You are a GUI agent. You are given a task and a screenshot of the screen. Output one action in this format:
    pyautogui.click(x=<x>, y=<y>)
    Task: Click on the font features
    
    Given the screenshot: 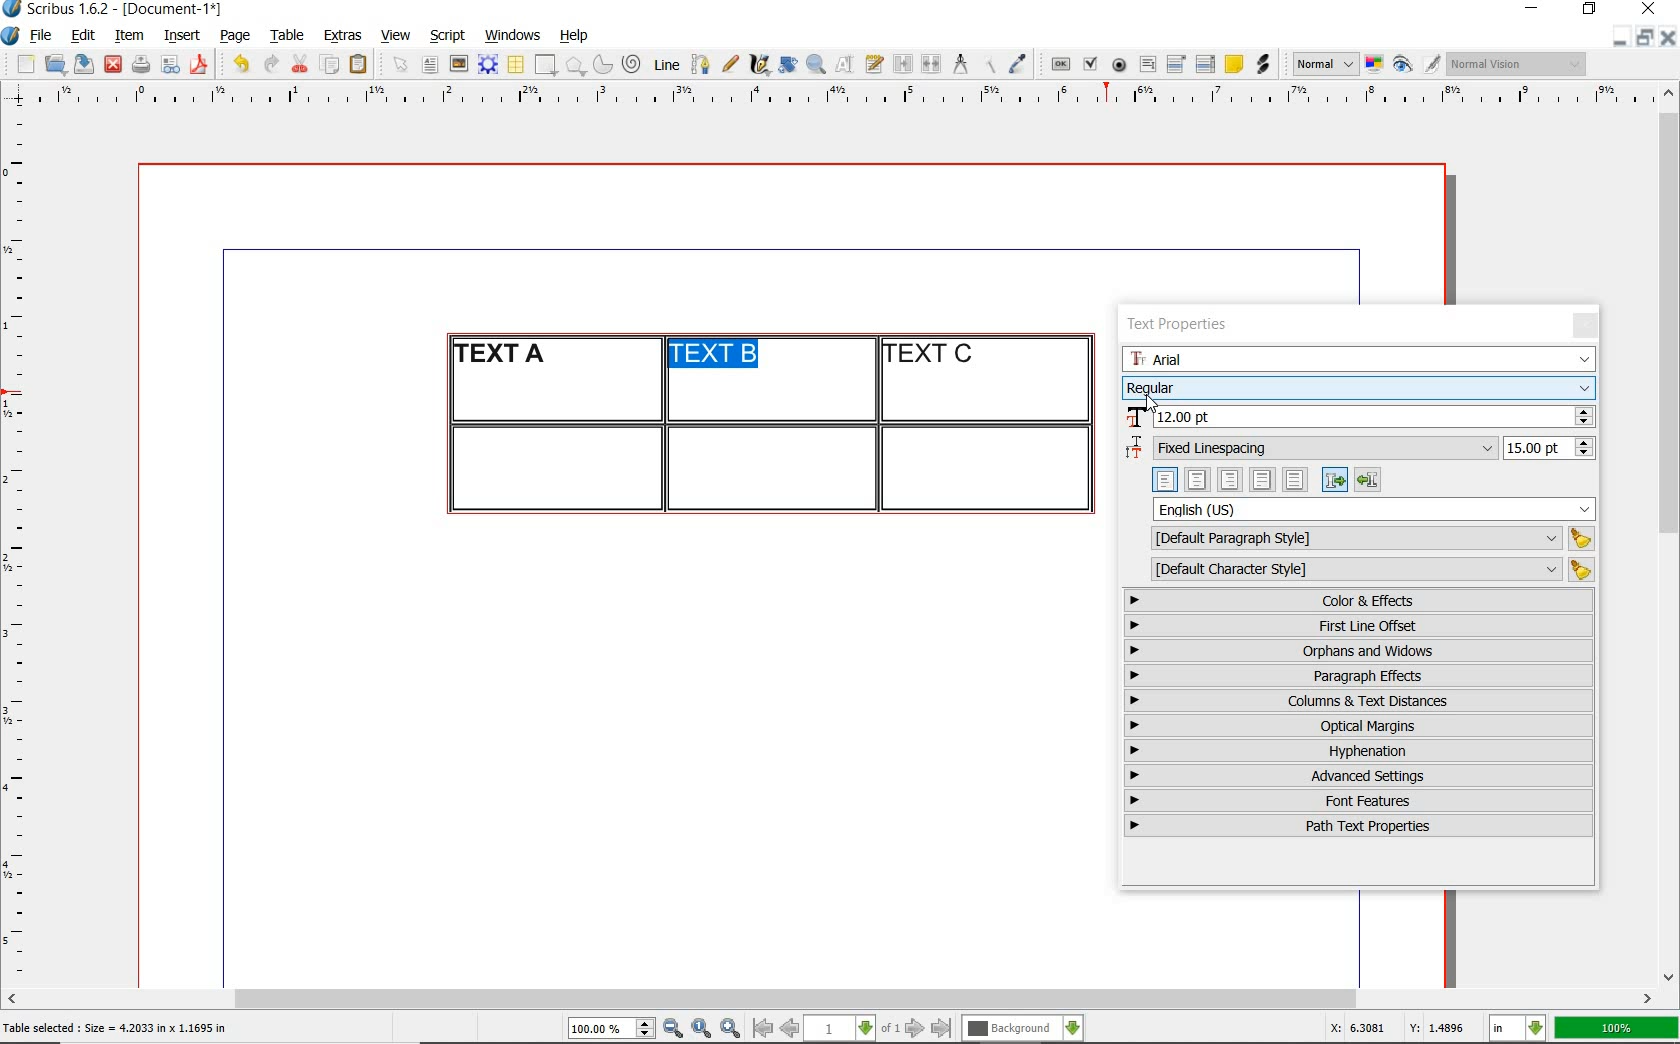 What is the action you would take?
    pyautogui.click(x=1359, y=800)
    